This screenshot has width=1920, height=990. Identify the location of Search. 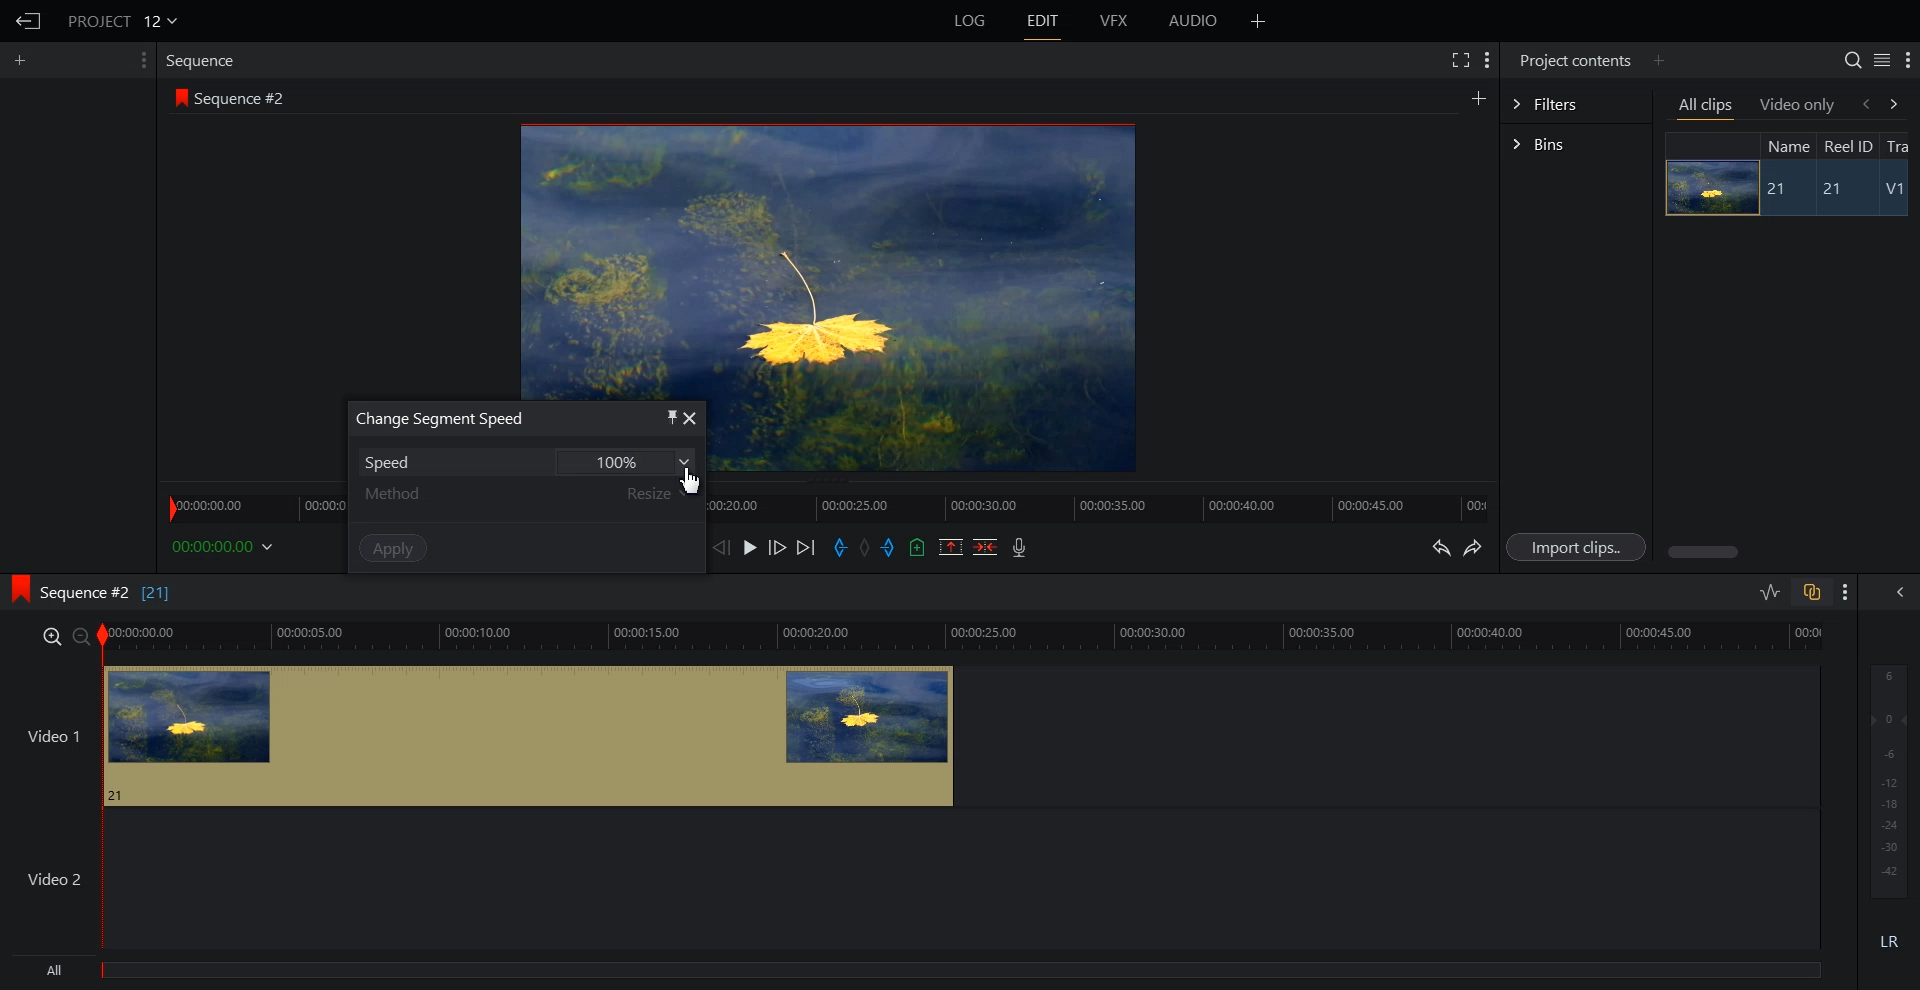
(1852, 60).